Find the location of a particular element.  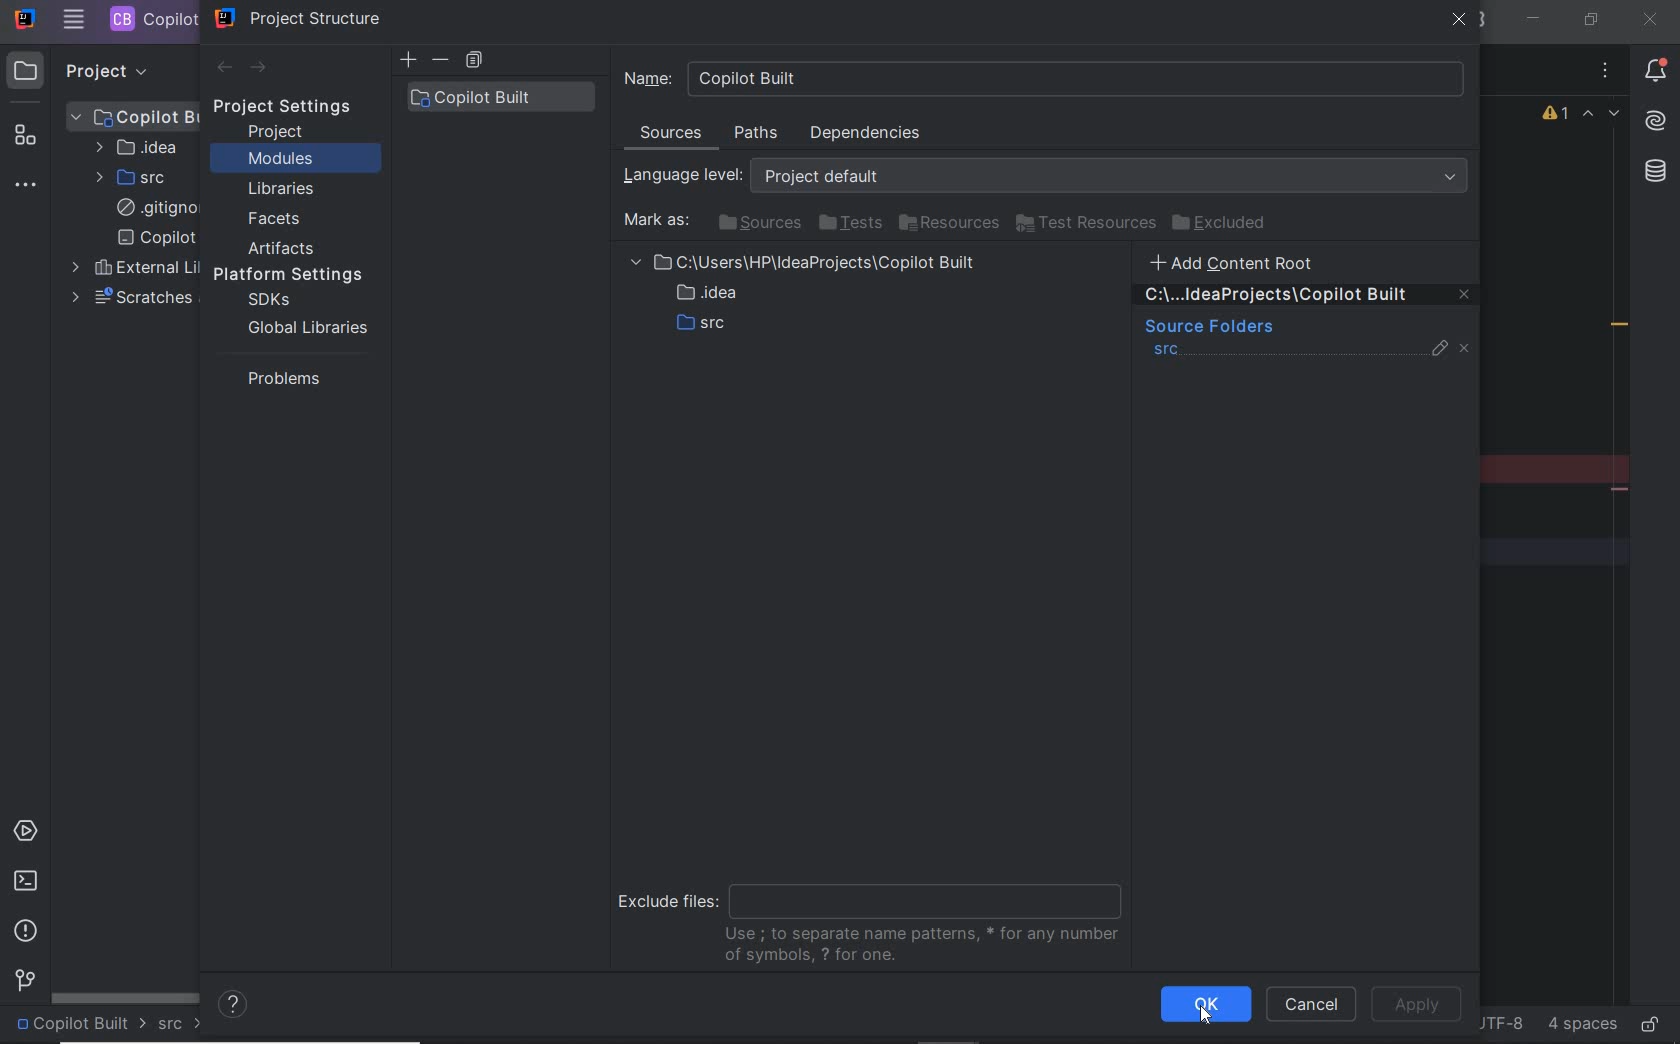

Language Level is located at coordinates (1050, 176).